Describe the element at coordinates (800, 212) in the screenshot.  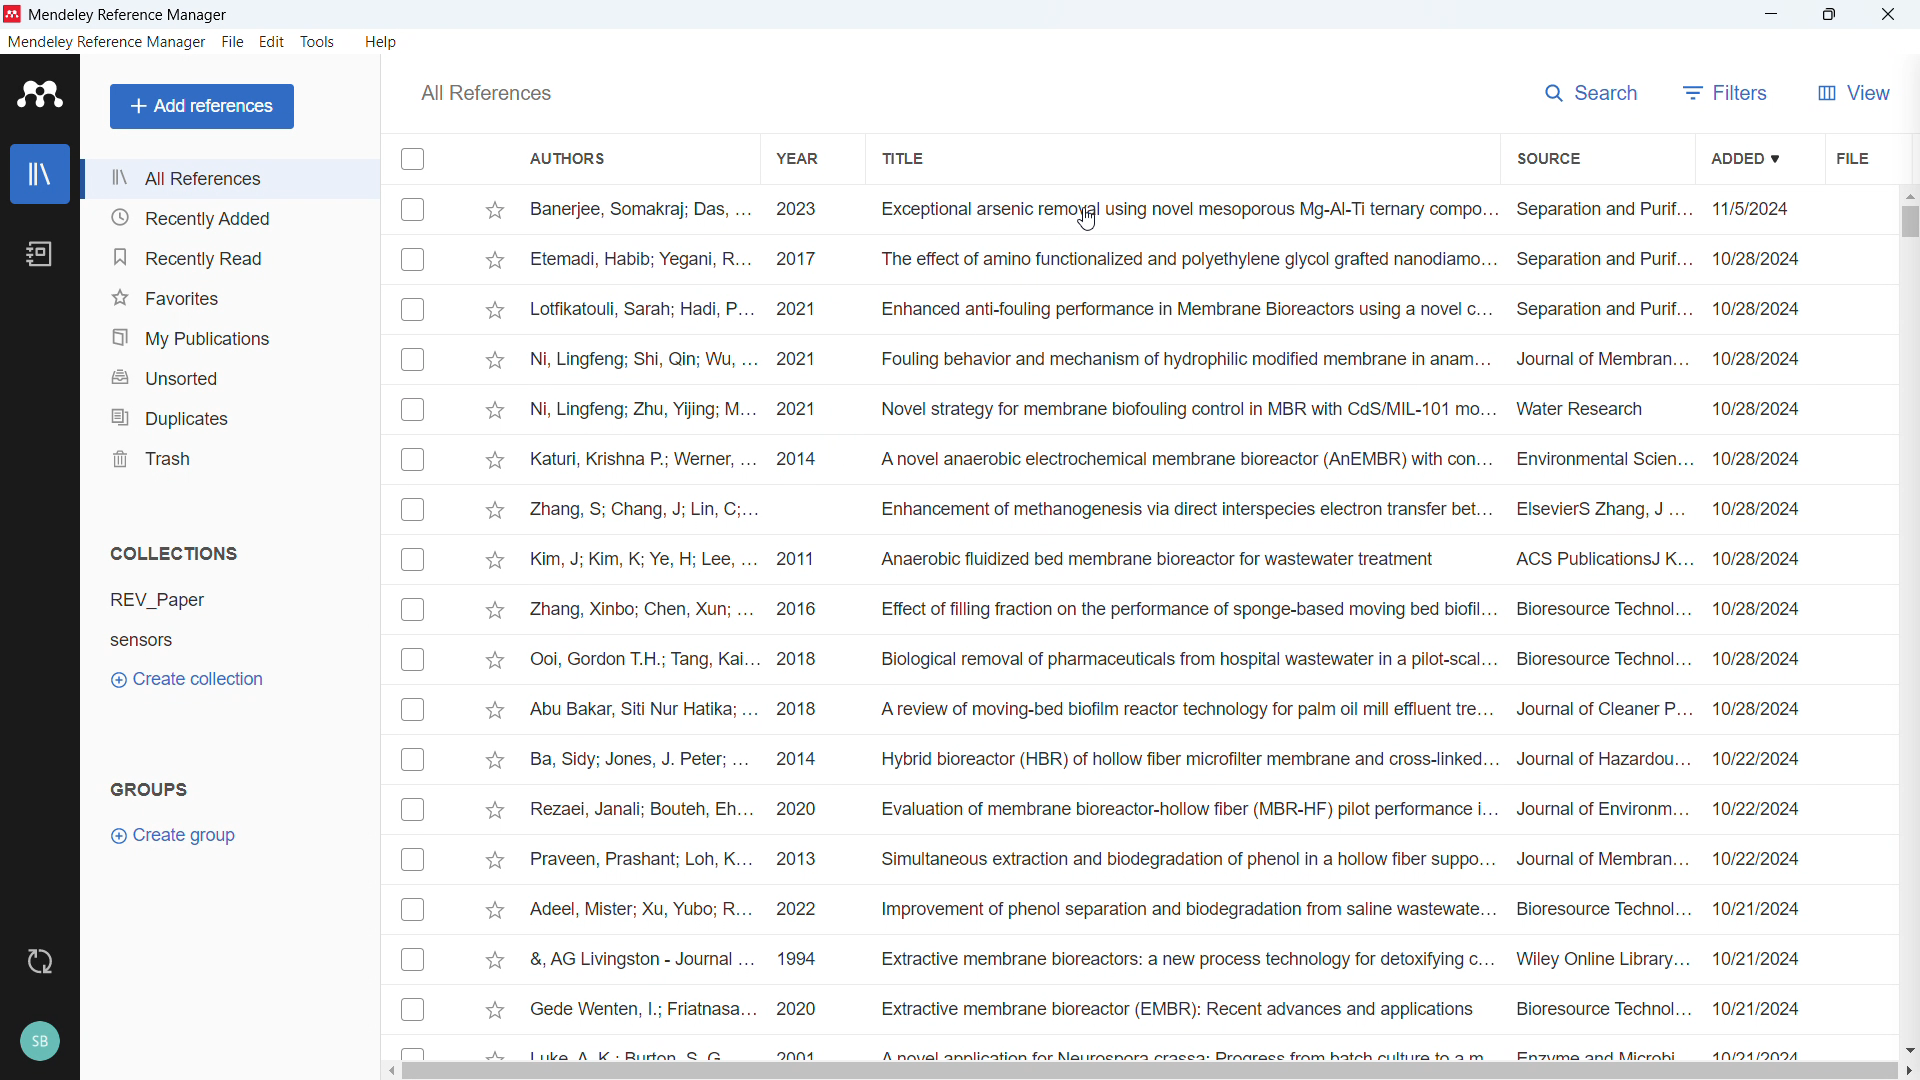
I see `2023` at that location.